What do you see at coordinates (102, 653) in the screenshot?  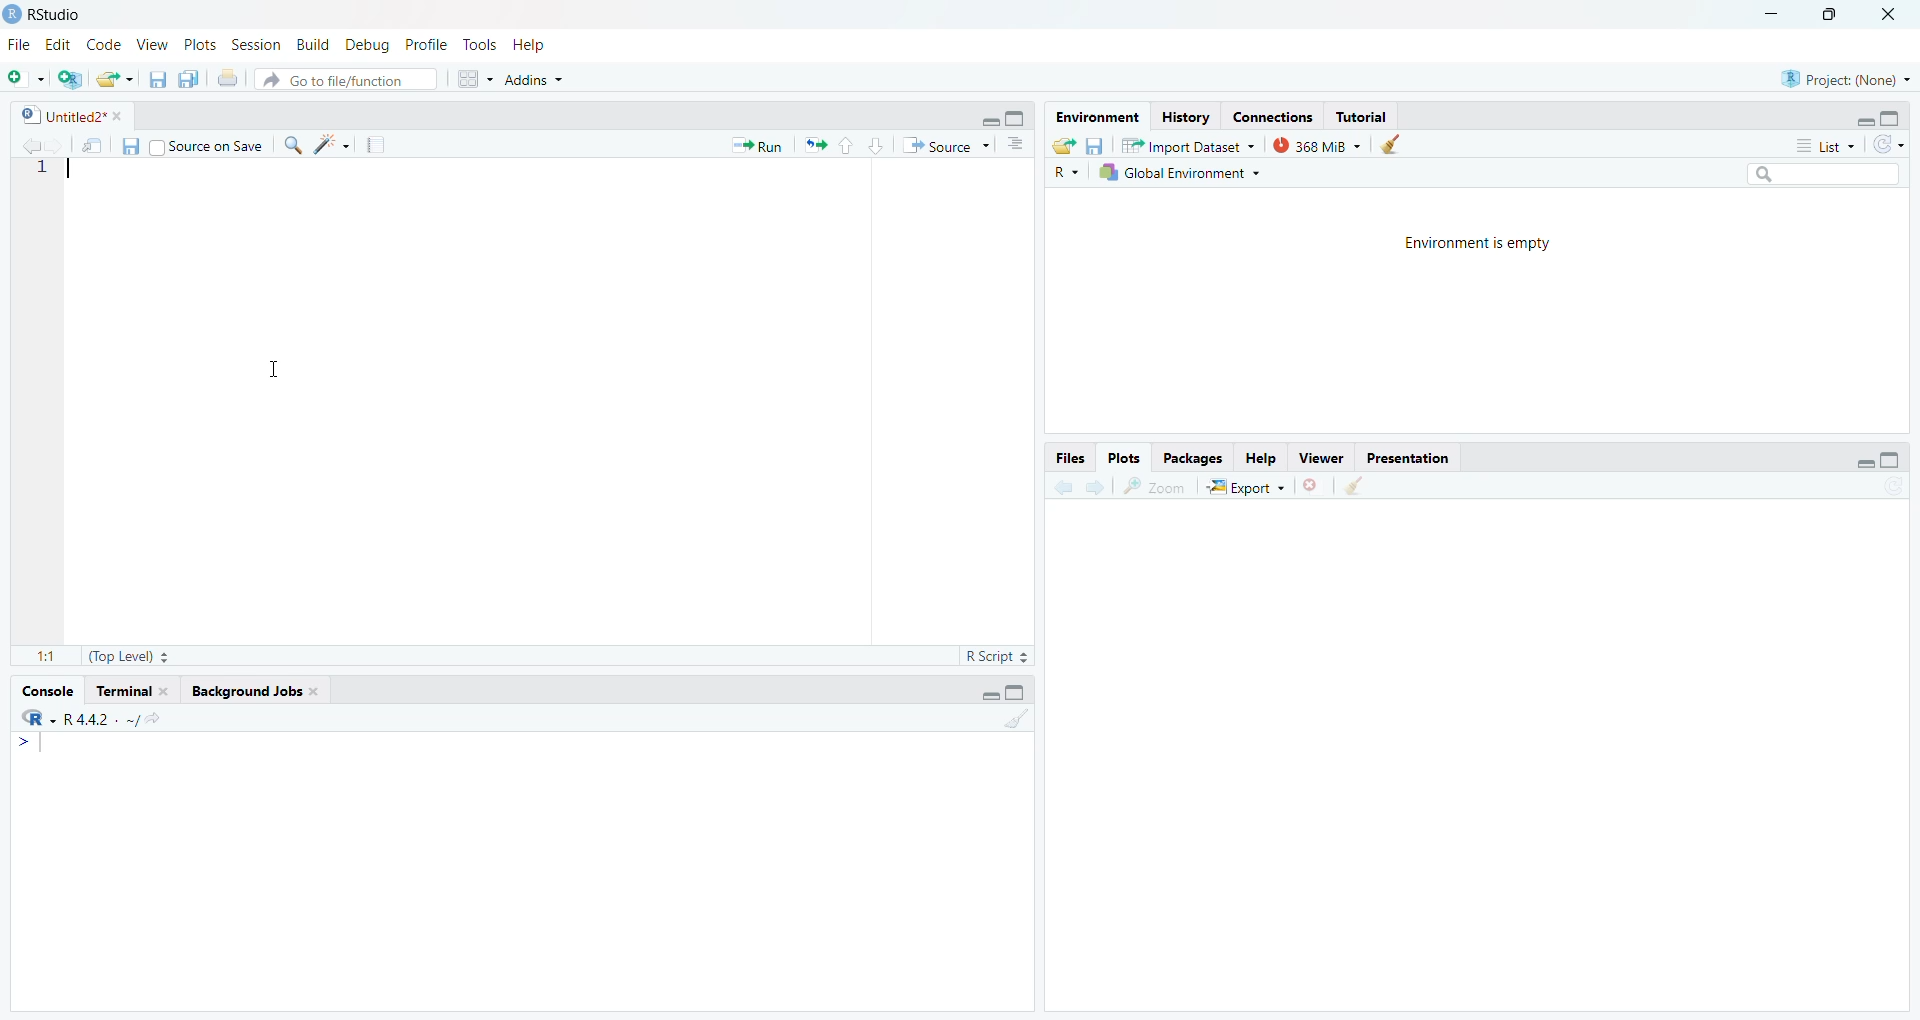 I see `11 (Top Level) =` at bounding box center [102, 653].